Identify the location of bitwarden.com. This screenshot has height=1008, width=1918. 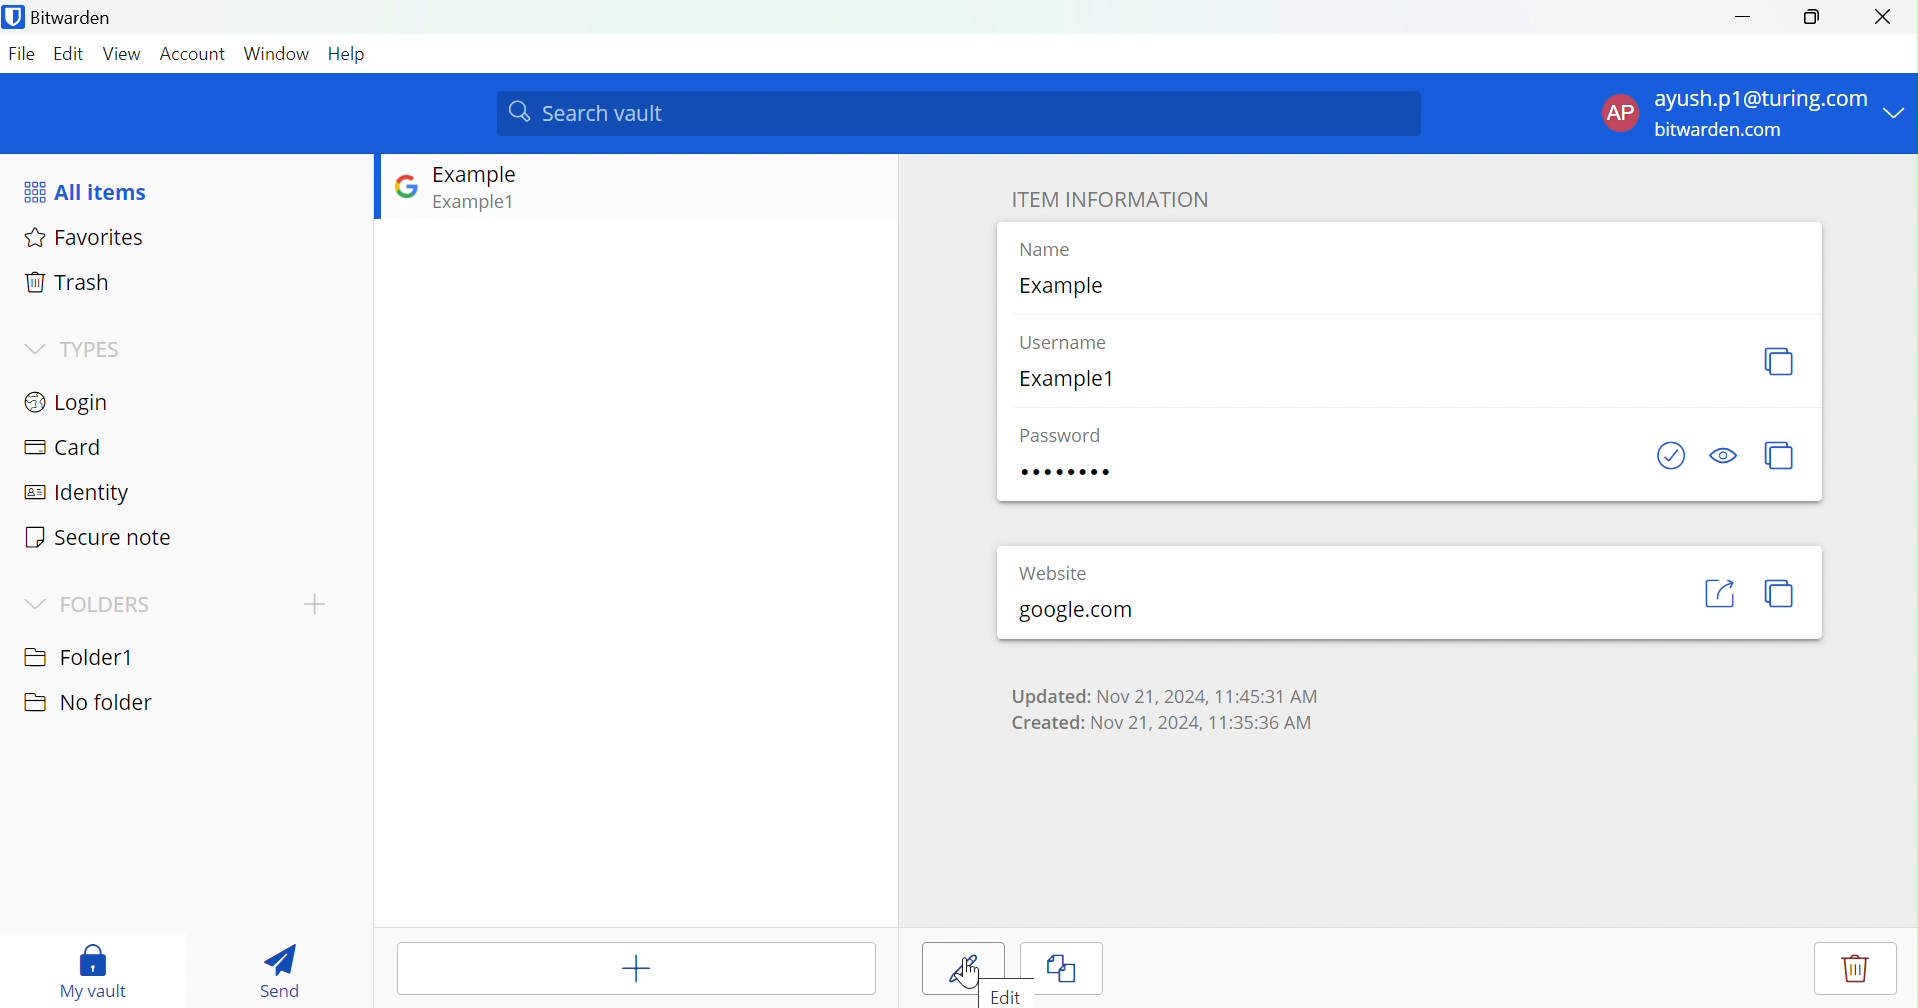
(1724, 130).